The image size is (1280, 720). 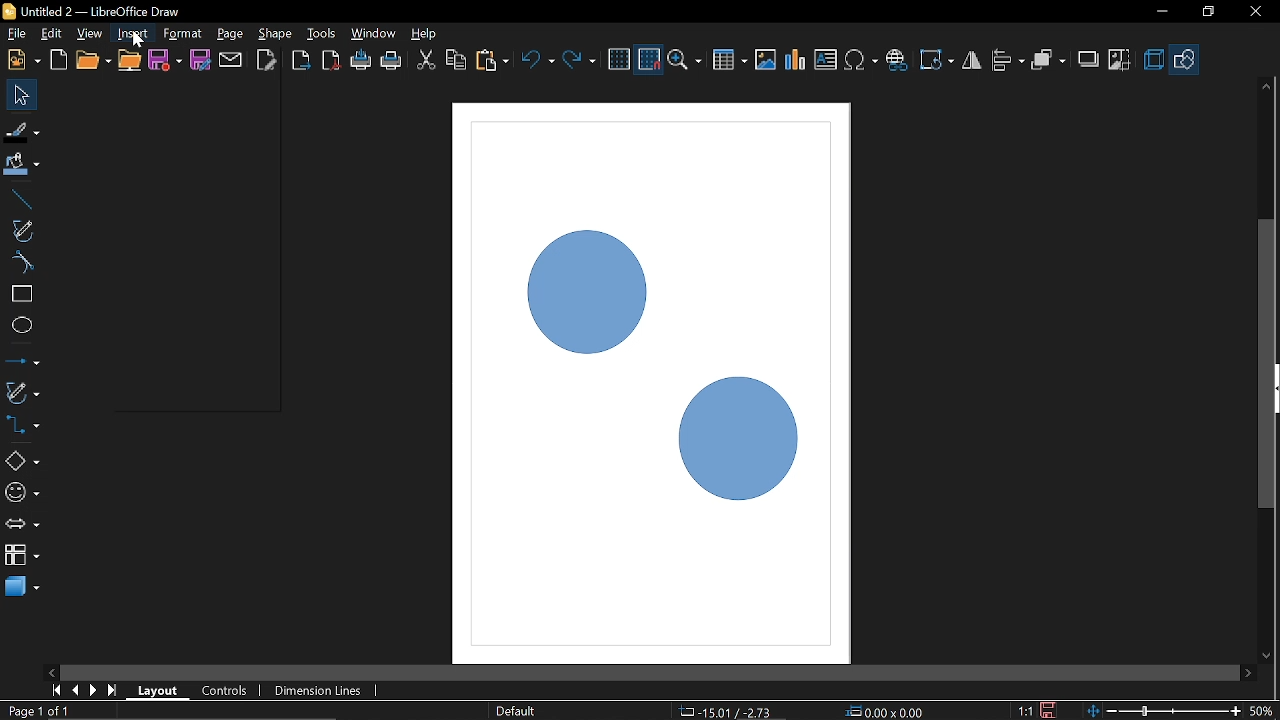 What do you see at coordinates (491, 61) in the screenshot?
I see `Paste` at bounding box center [491, 61].